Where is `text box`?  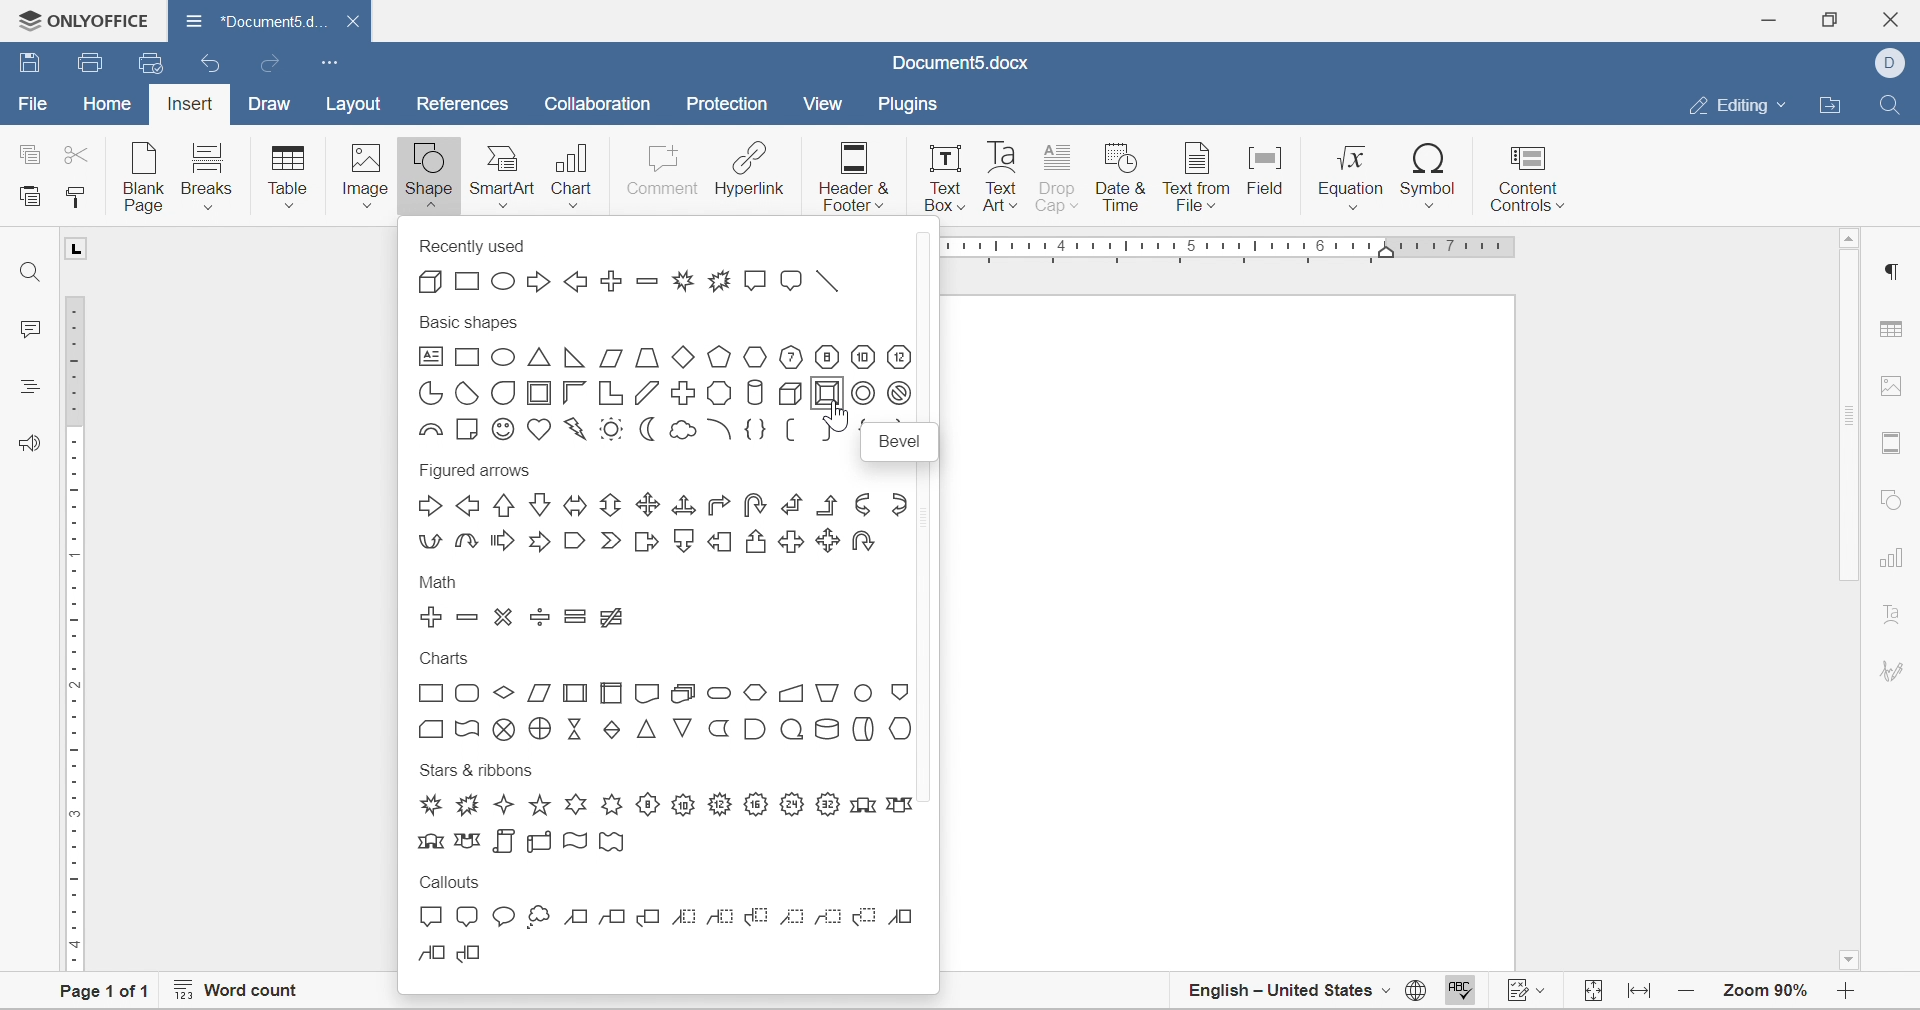
text box is located at coordinates (946, 177).